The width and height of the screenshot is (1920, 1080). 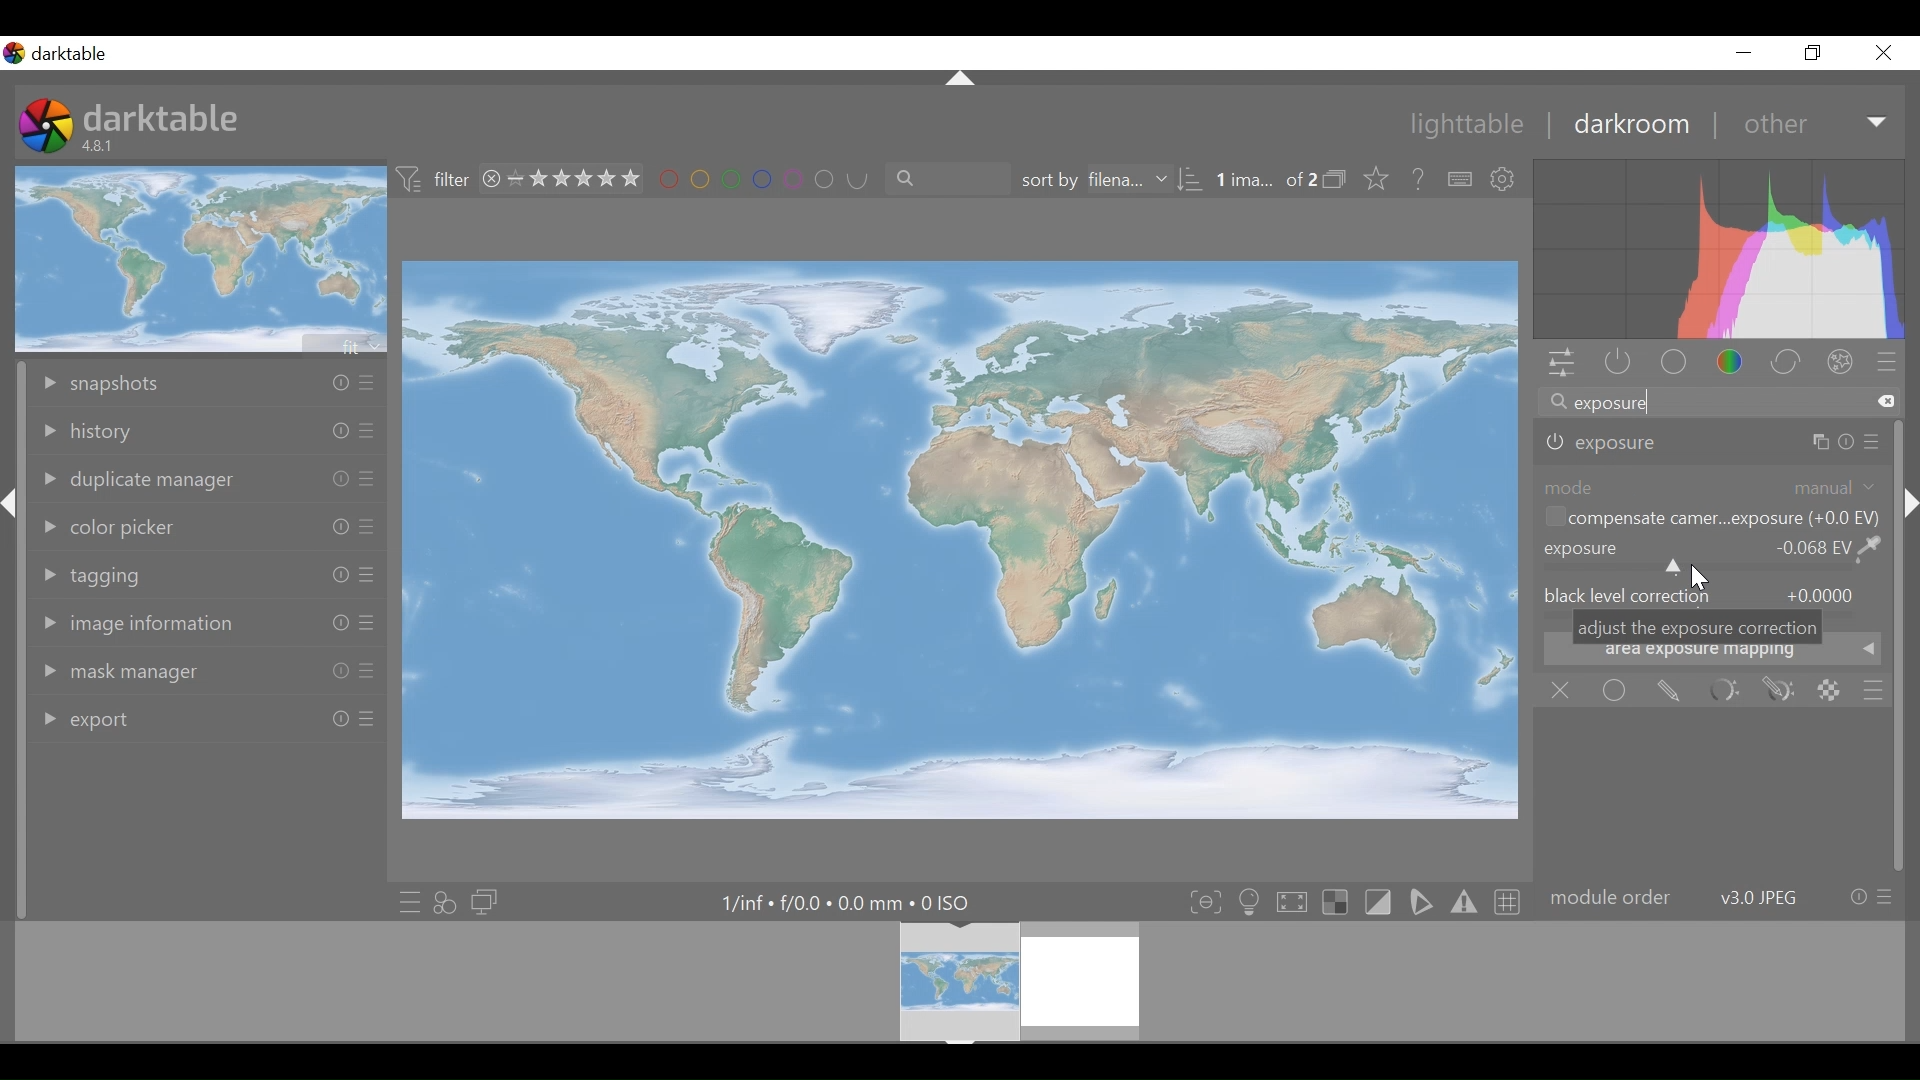 What do you see at coordinates (1709, 655) in the screenshot?
I see `error exposure mapping` at bounding box center [1709, 655].